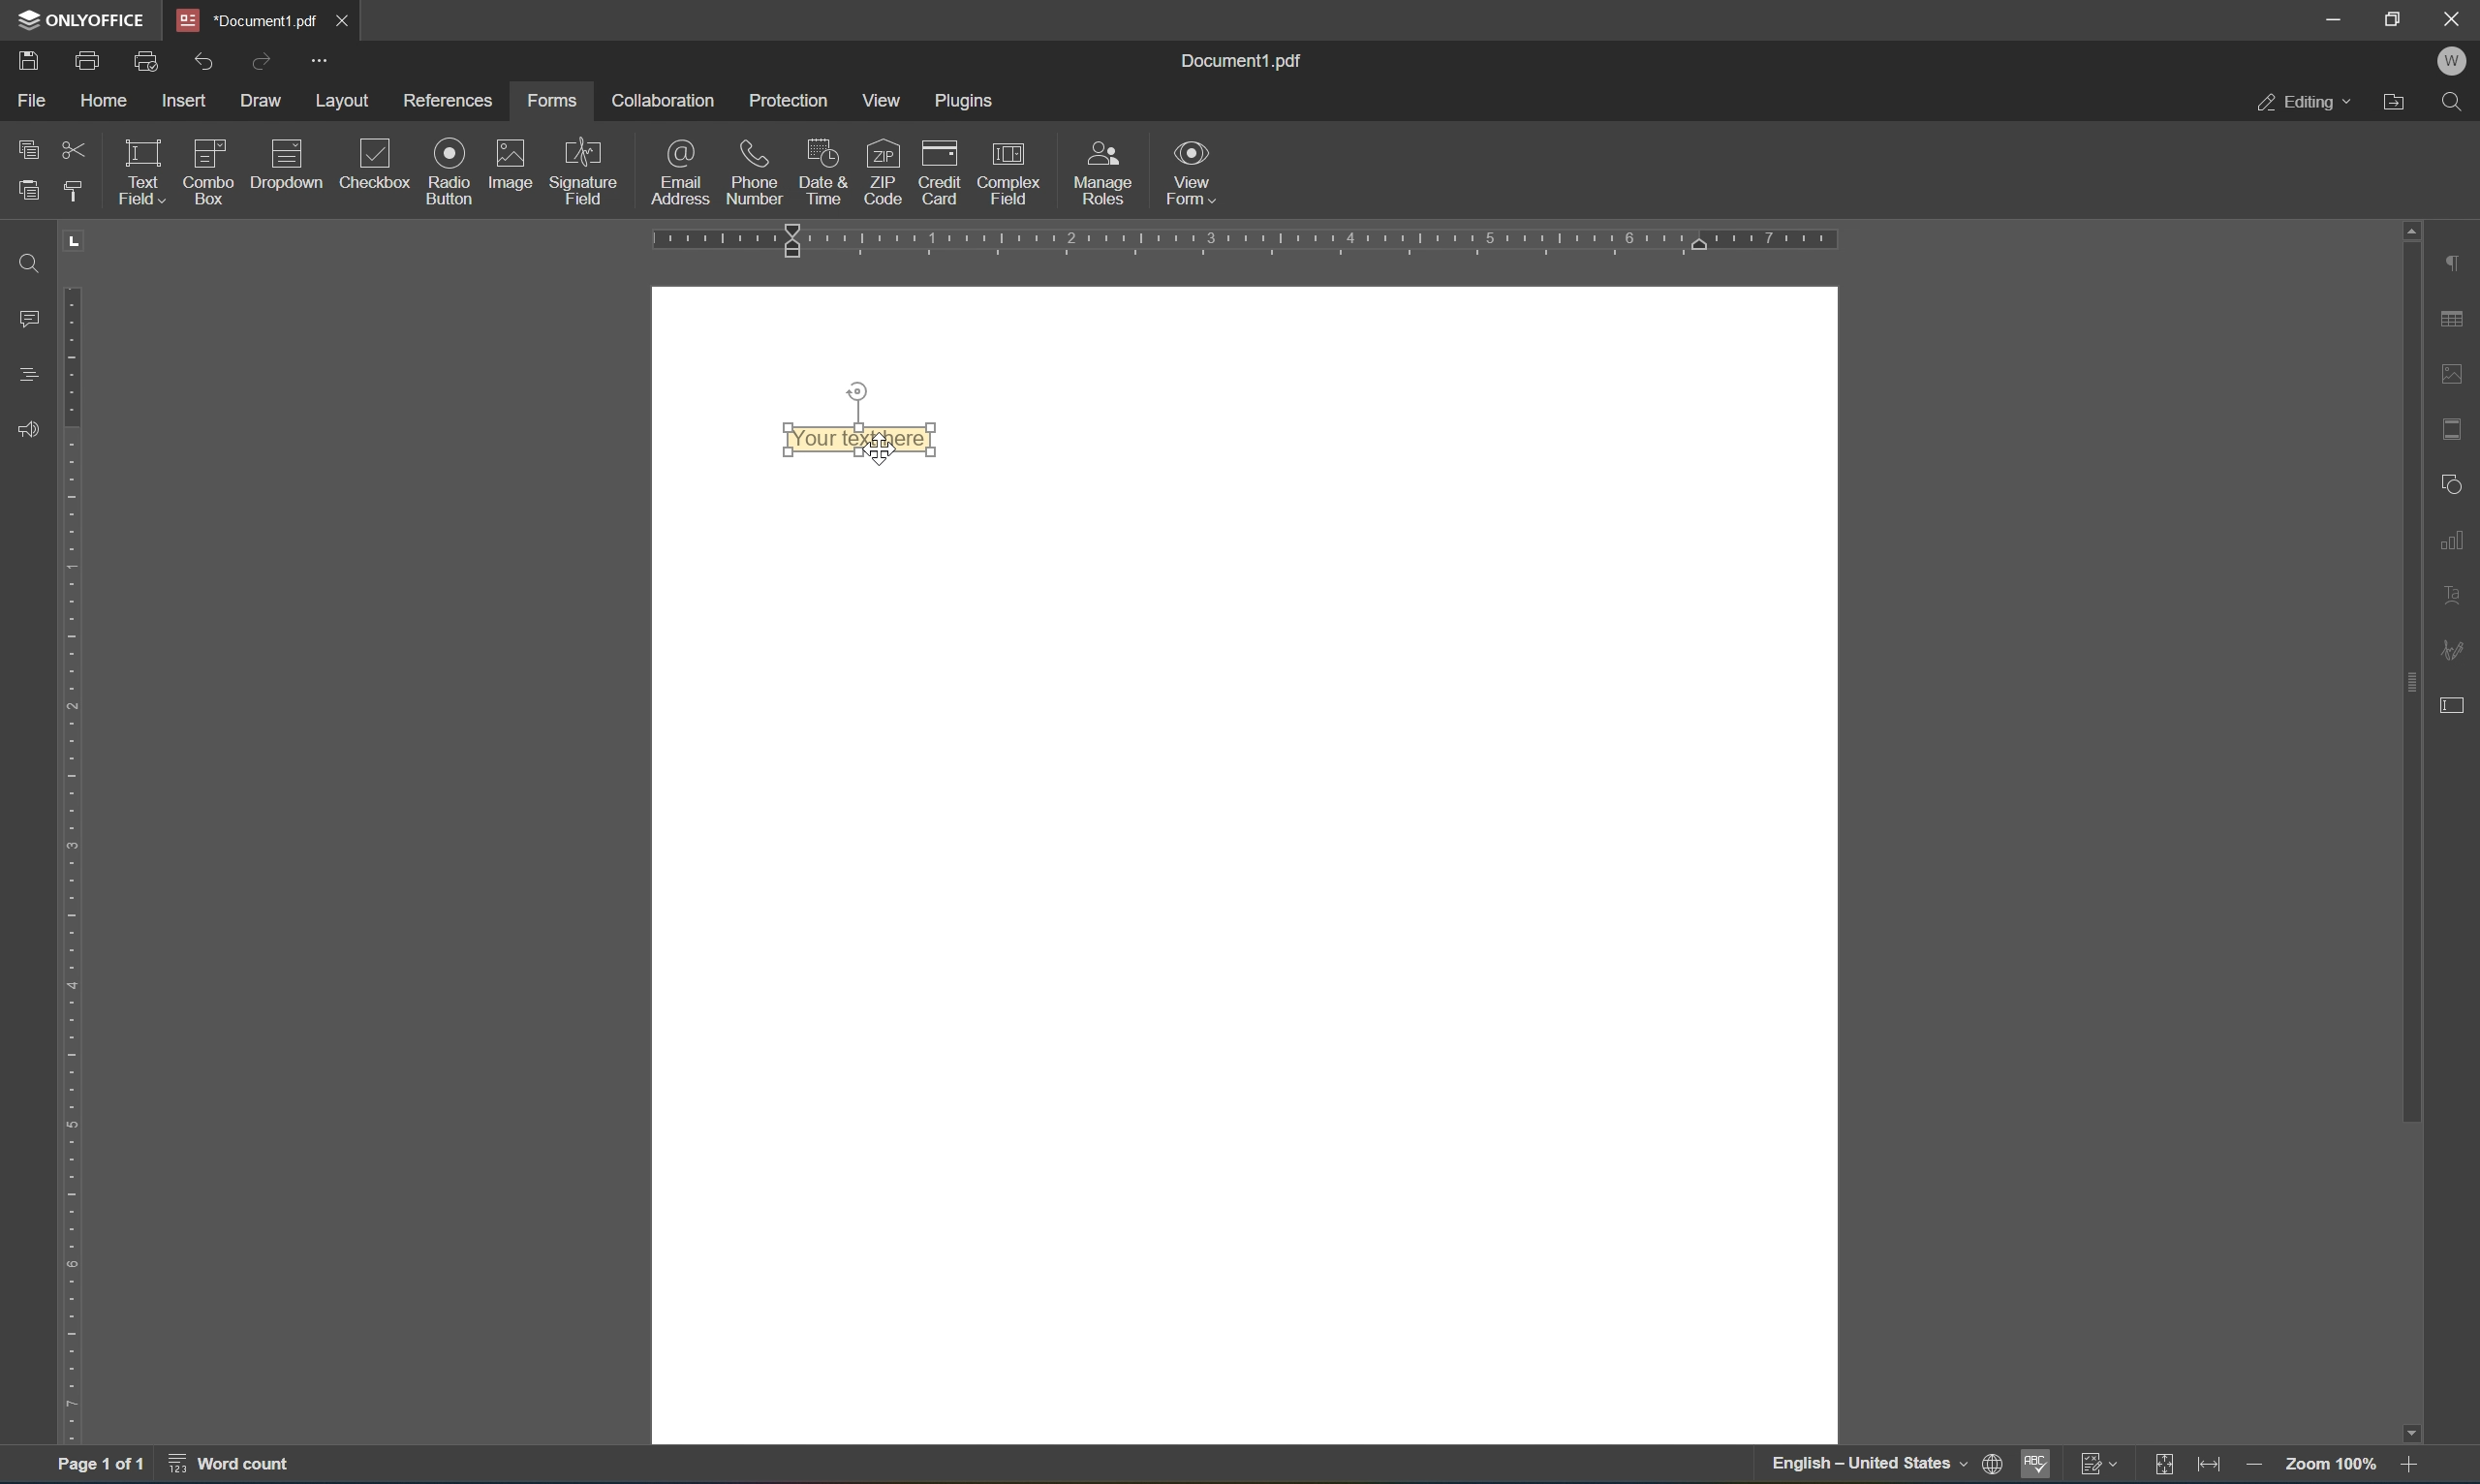 This screenshot has width=2480, height=1484. What do you see at coordinates (2455, 317) in the screenshot?
I see `table settings` at bounding box center [2455, 317].